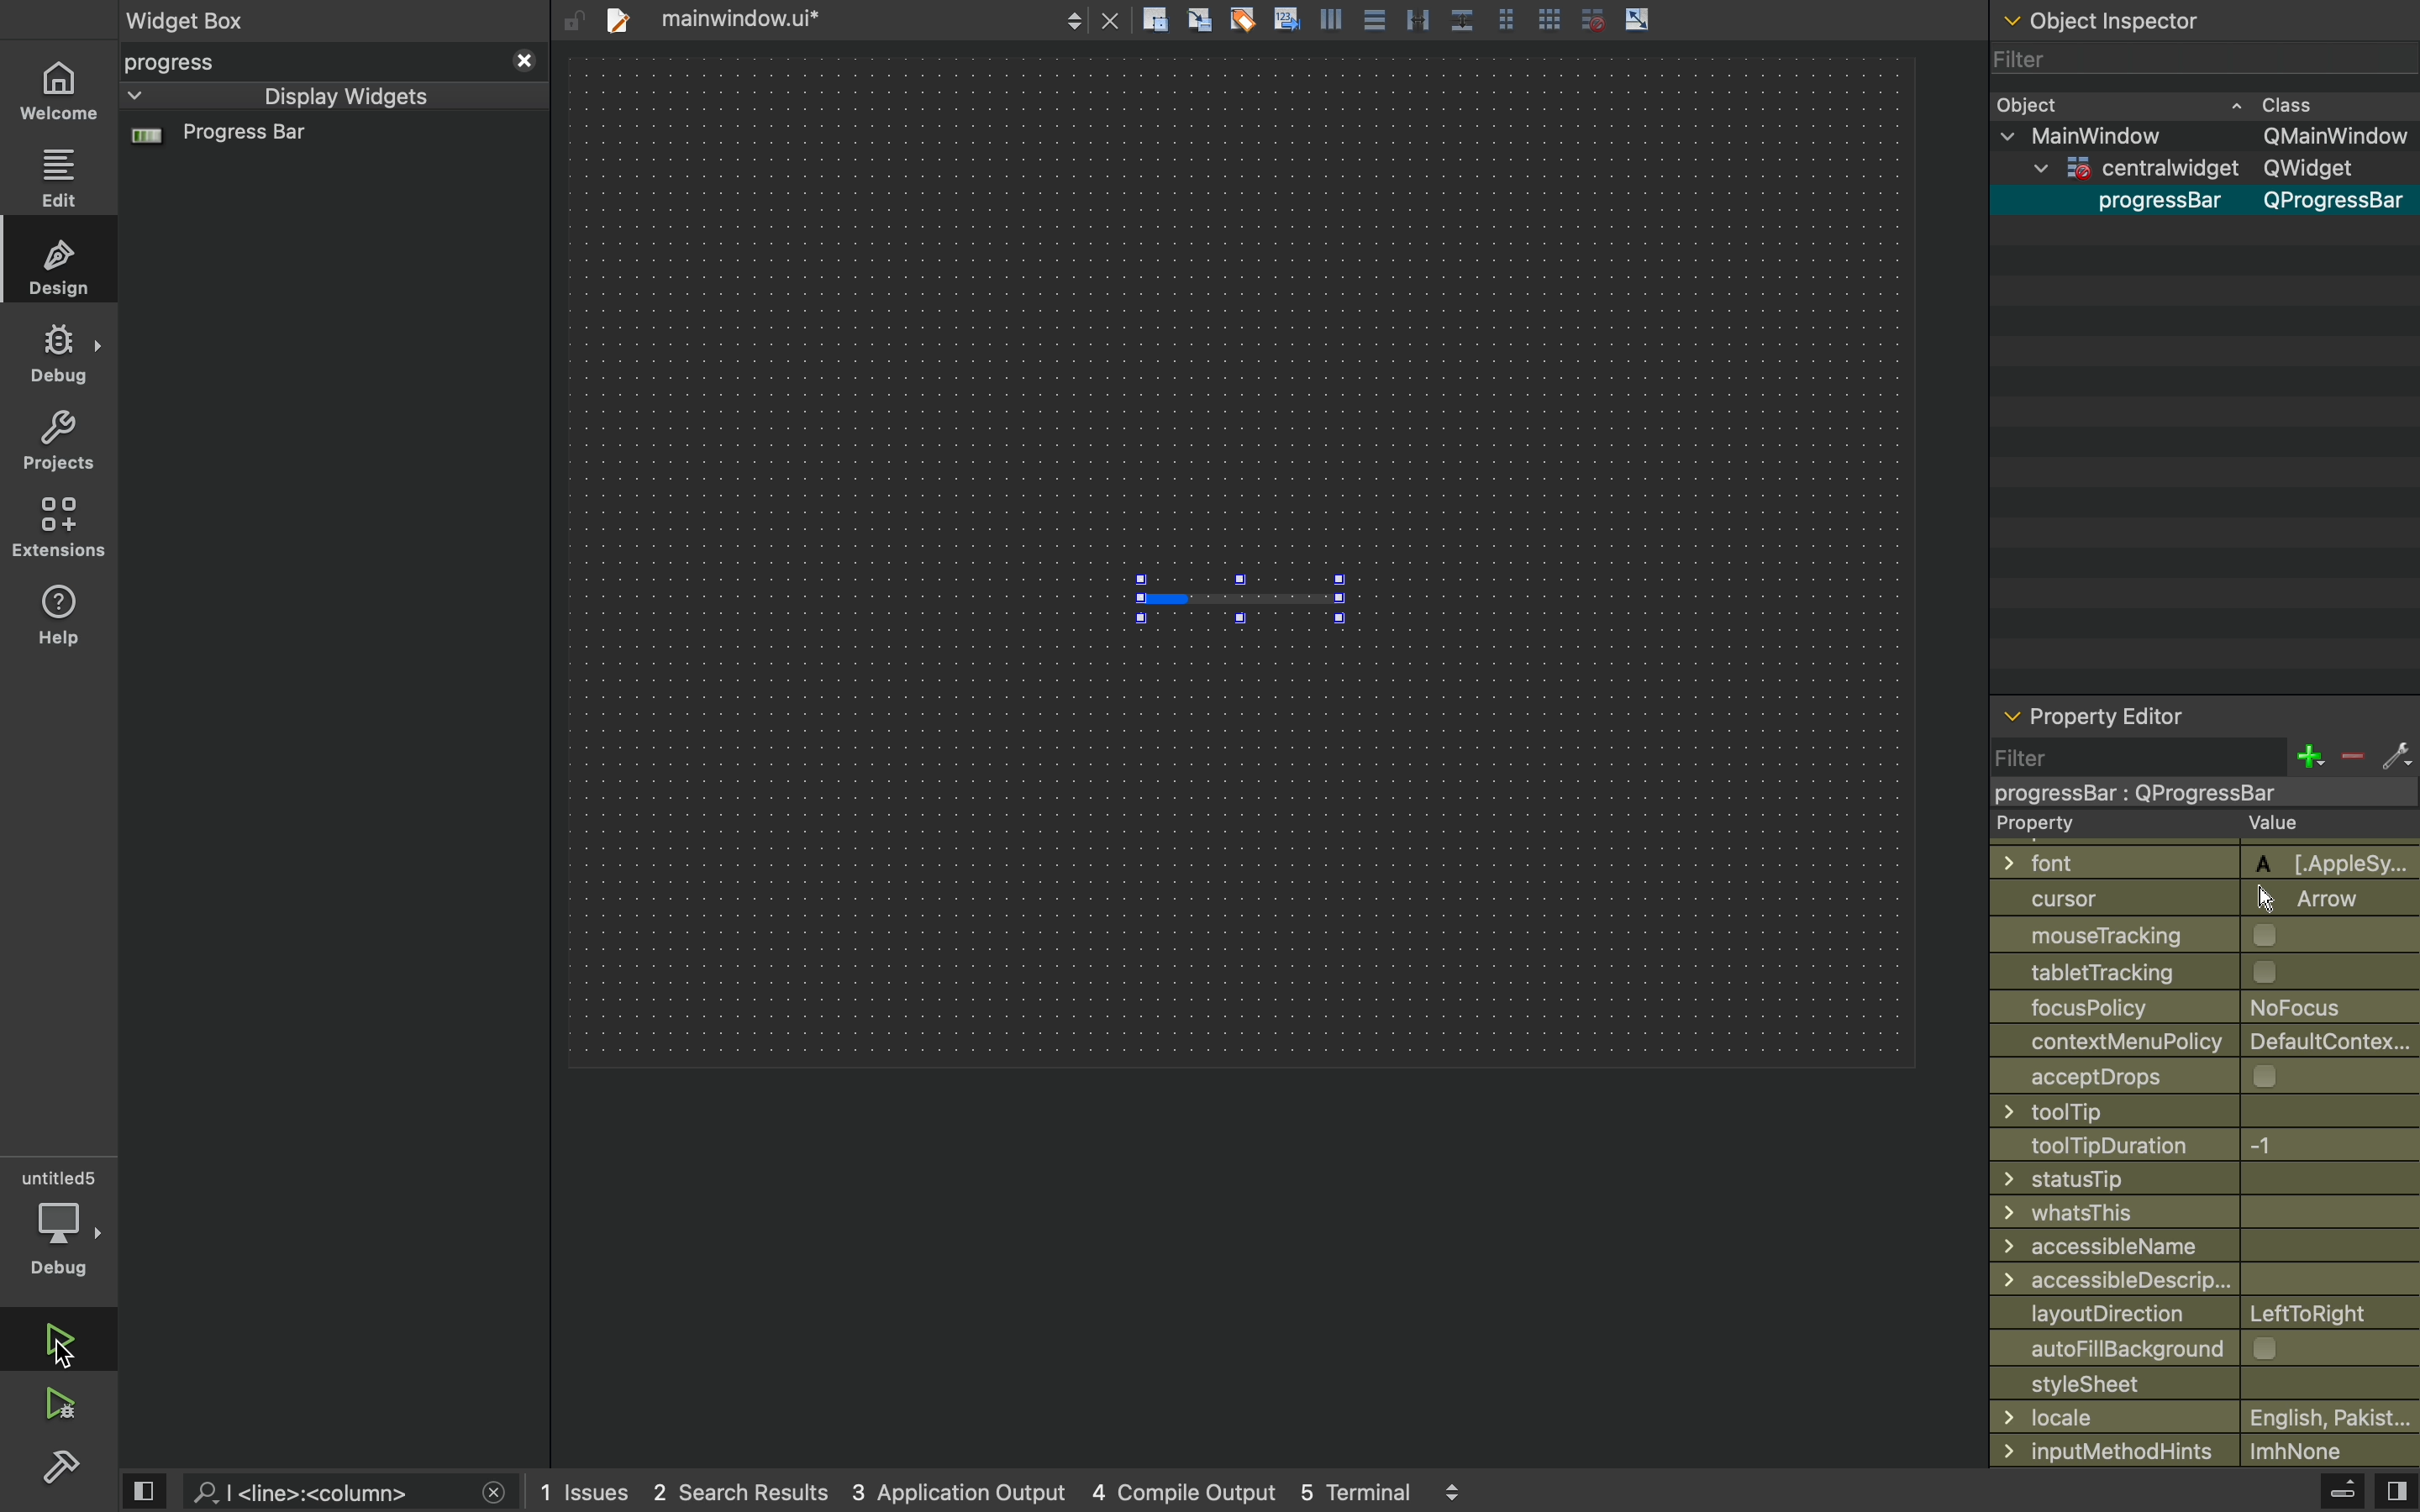  I want to click on accessiblename, so click(2198, 1246).